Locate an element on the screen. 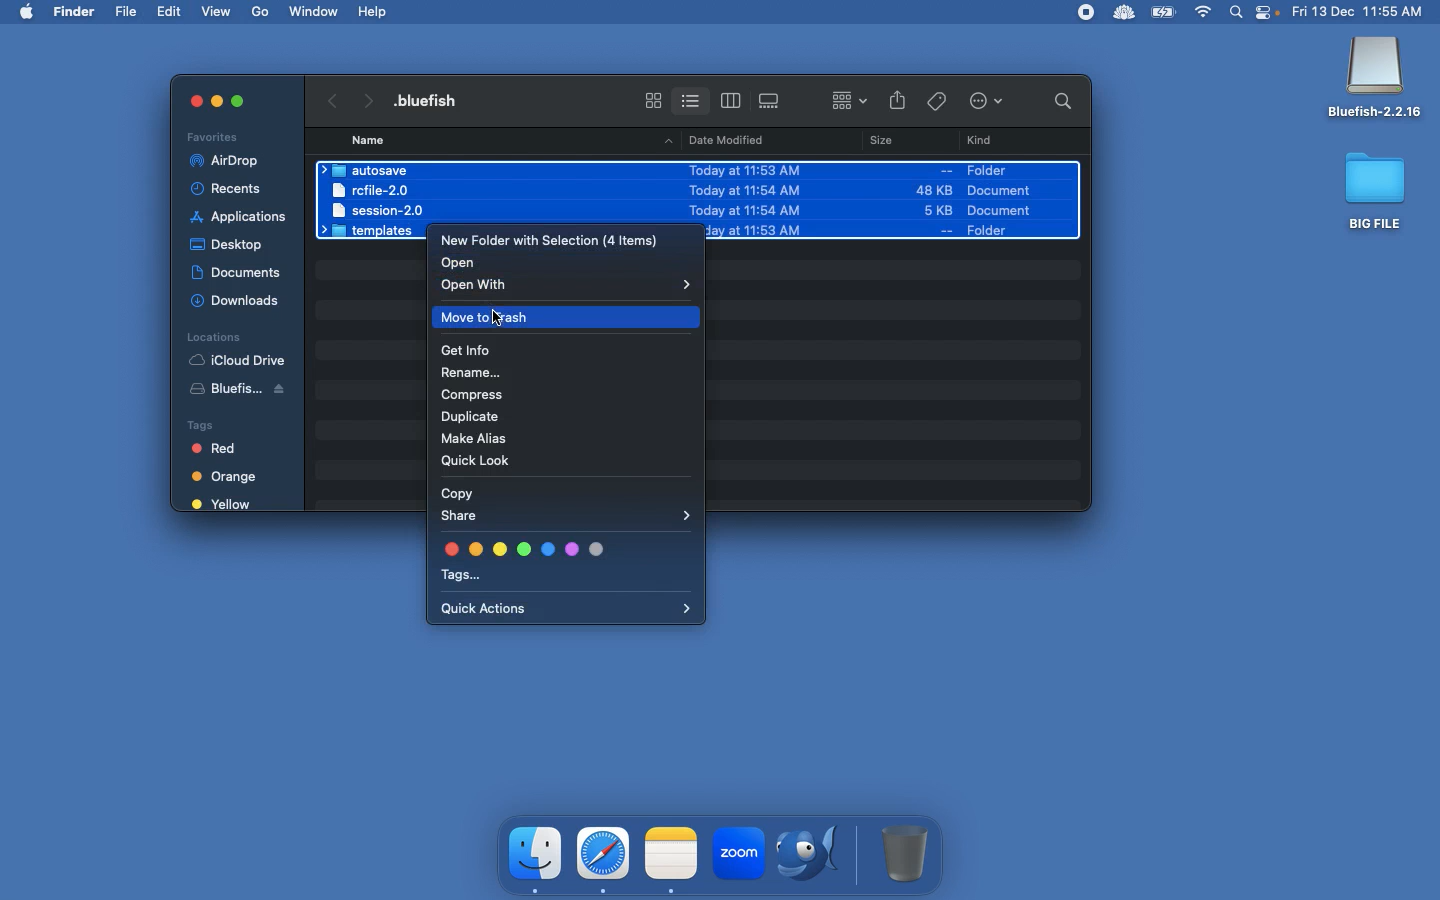 This screenshot has width=1440, height=900. Trash is located at coordinates (906, 853).